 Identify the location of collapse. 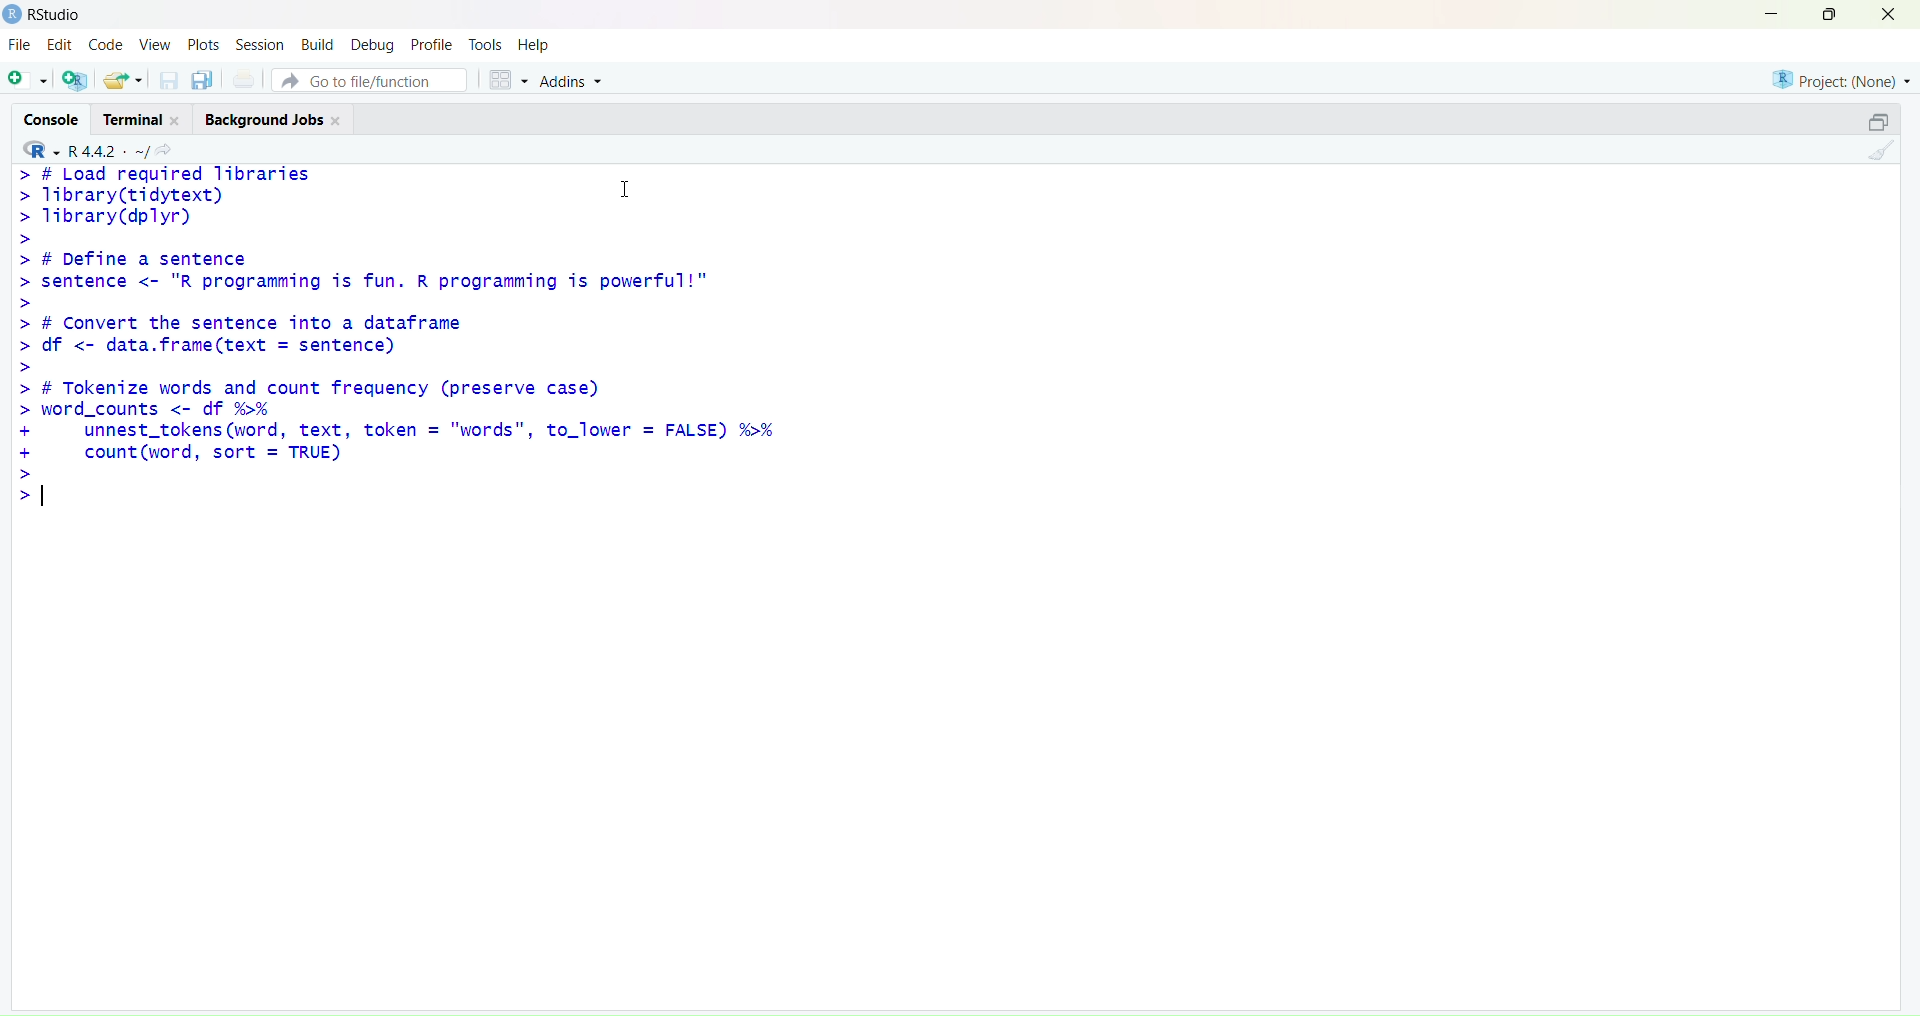
(1881, 121).